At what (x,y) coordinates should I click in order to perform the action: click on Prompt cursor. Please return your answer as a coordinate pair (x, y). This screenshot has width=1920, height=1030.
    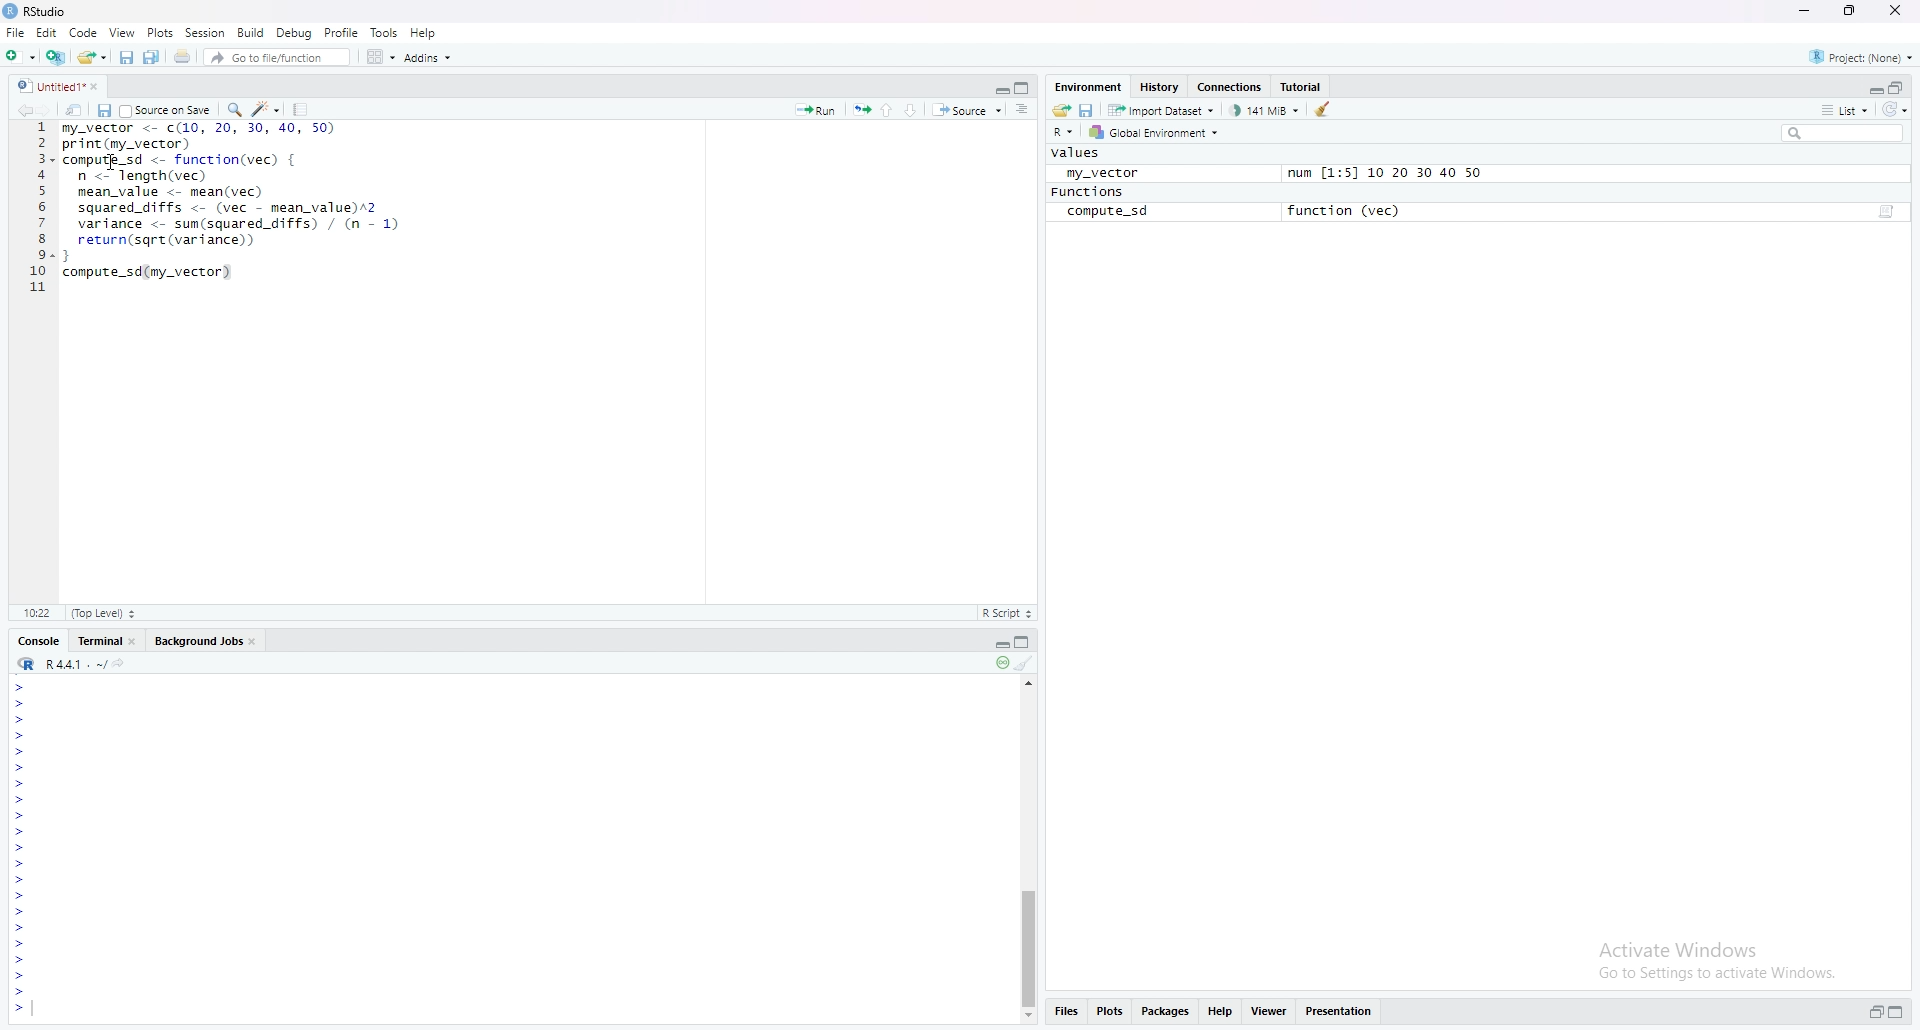
    Looking at the image, I should click on (20, 768).